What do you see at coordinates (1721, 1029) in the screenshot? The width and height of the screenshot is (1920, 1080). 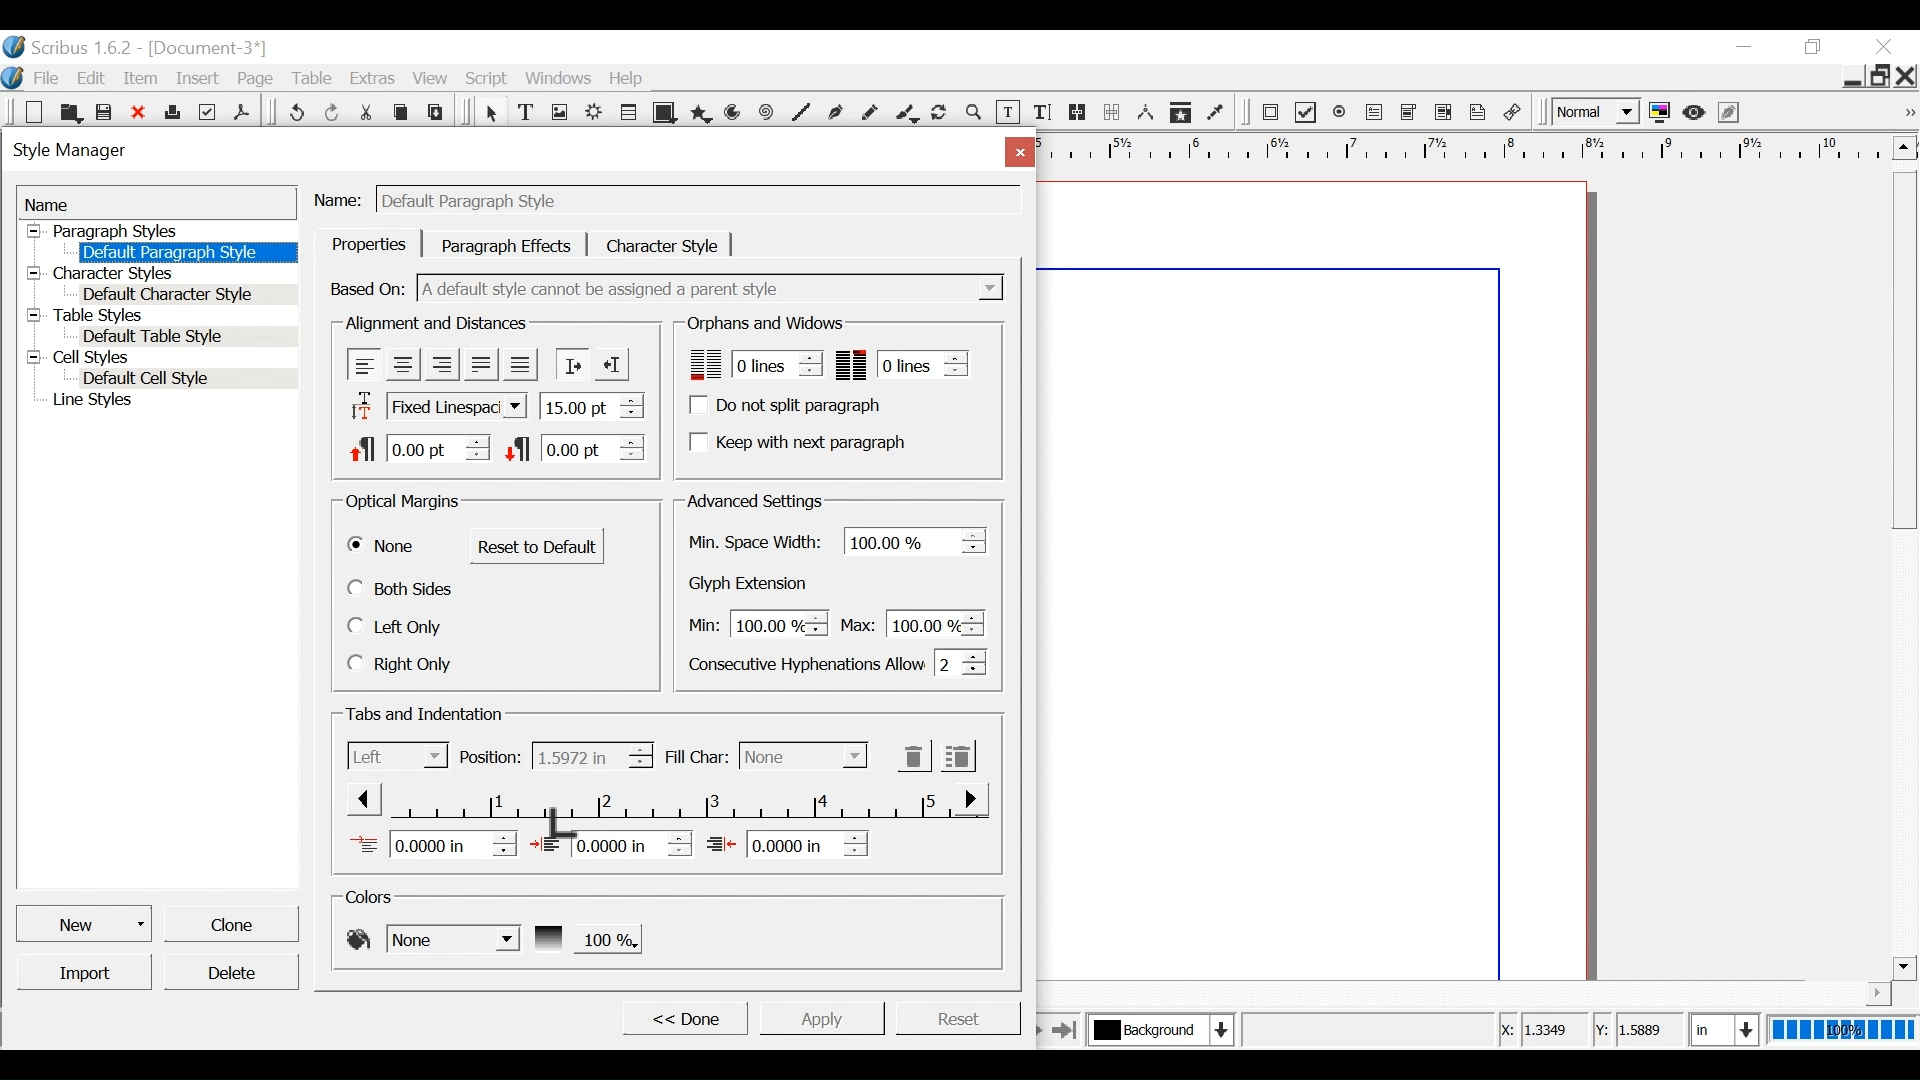 I see `Select the current unit` at bounding box center [1721, 1029].